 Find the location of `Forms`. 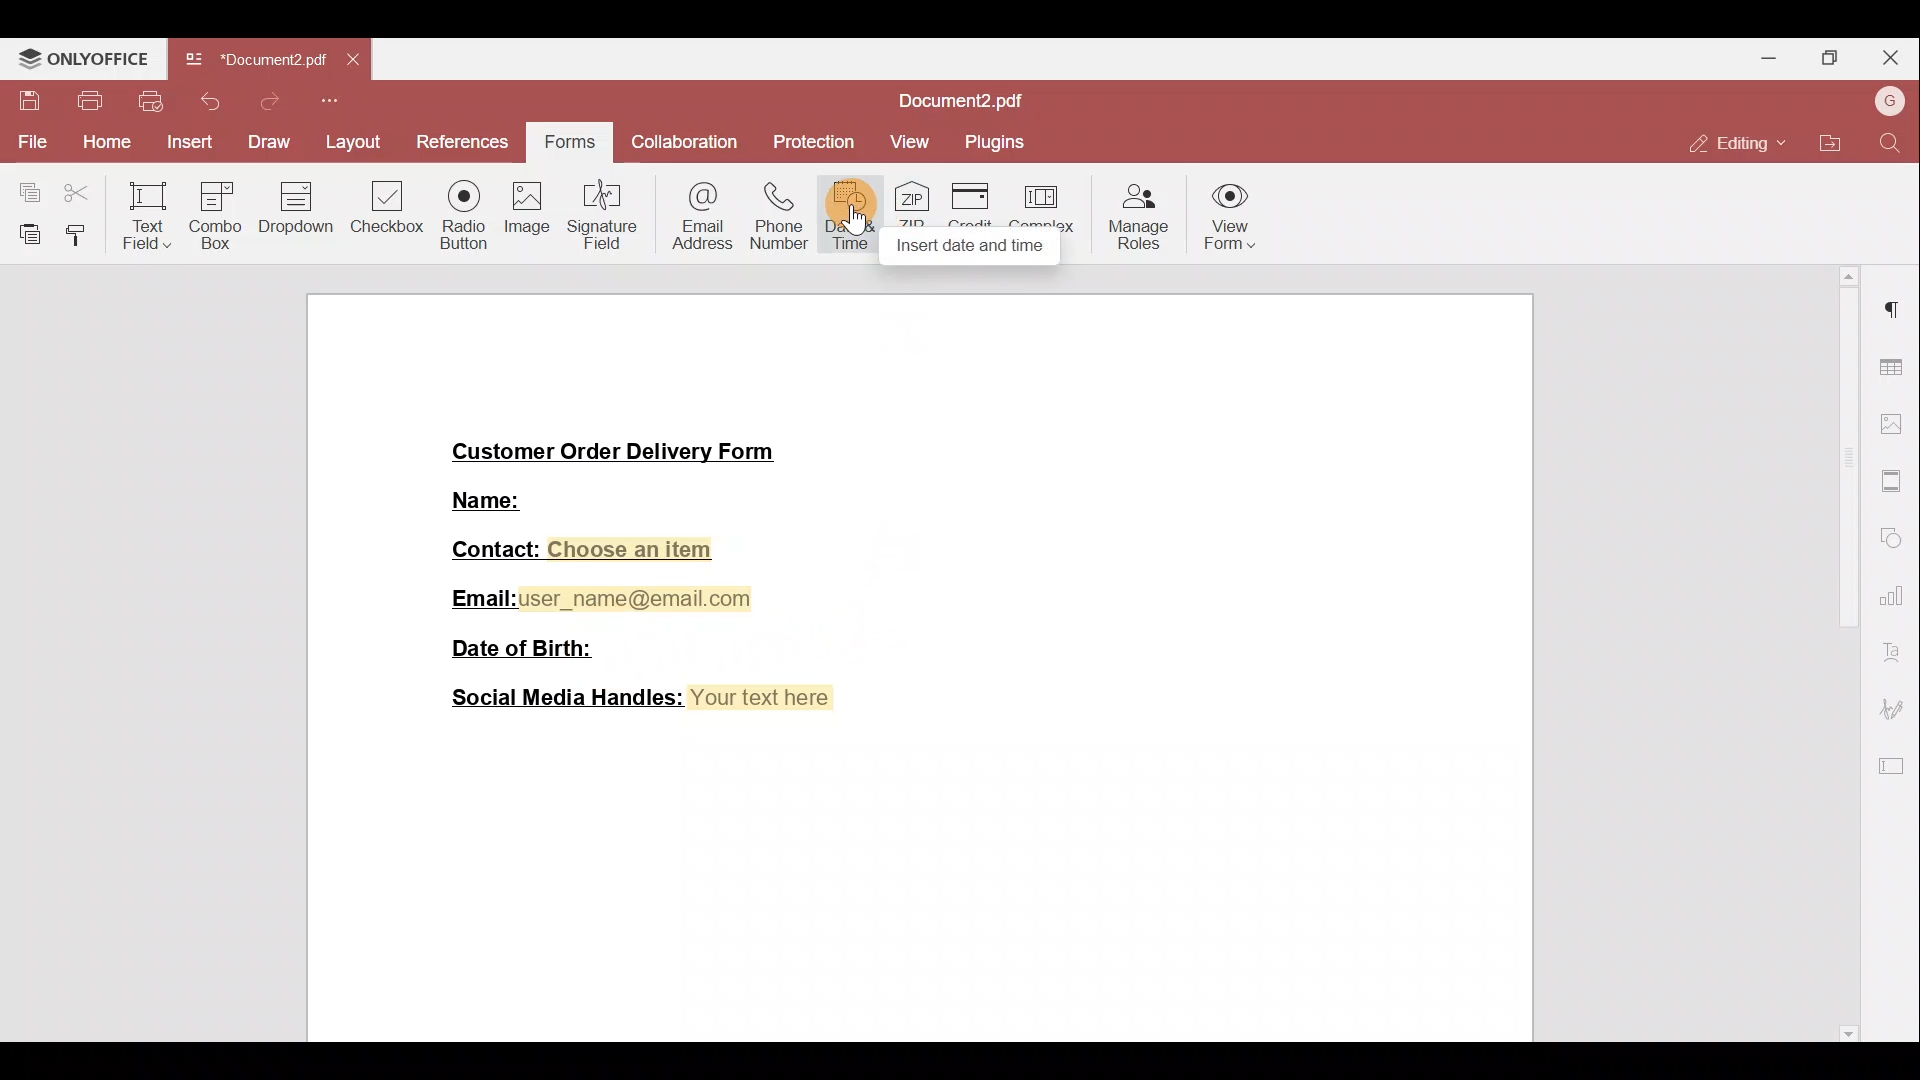

Forms is located at coordinates (567, 144).